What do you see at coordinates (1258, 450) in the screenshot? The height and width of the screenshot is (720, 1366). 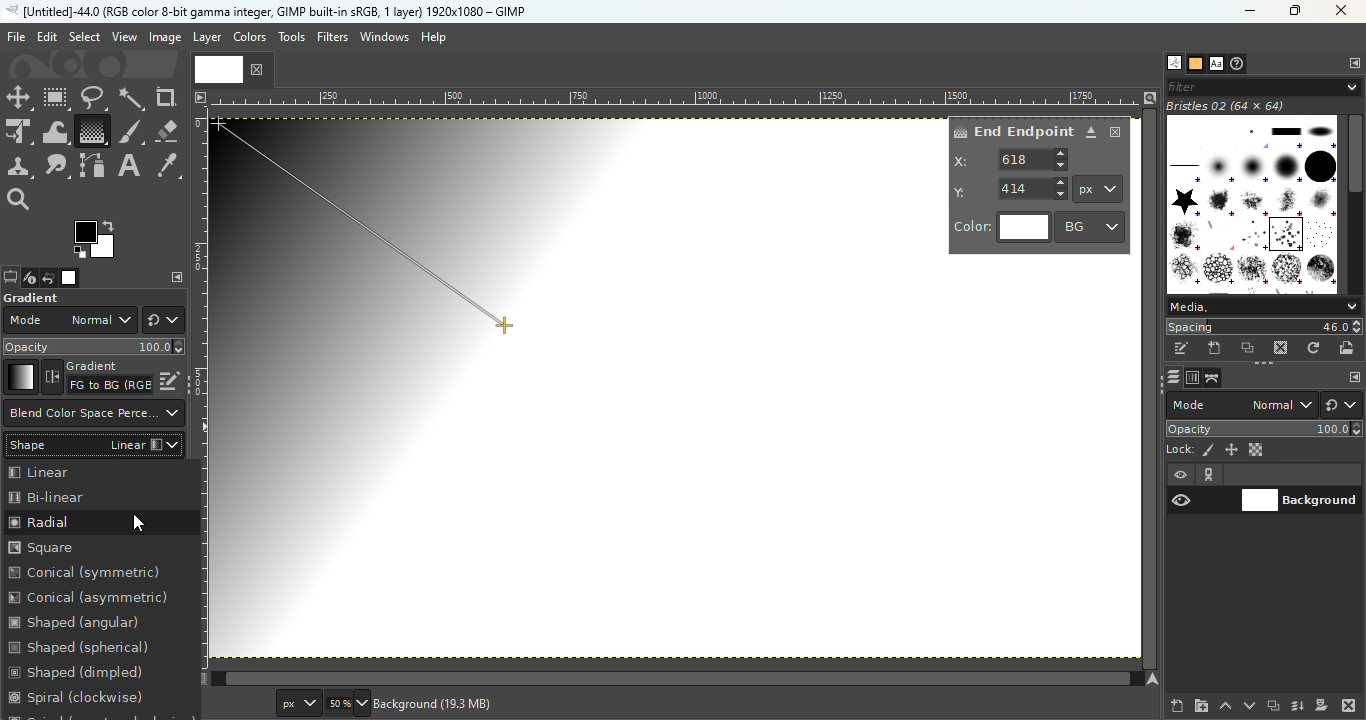 I see `Lock alpha channel` at bounding box center [1258, 450].